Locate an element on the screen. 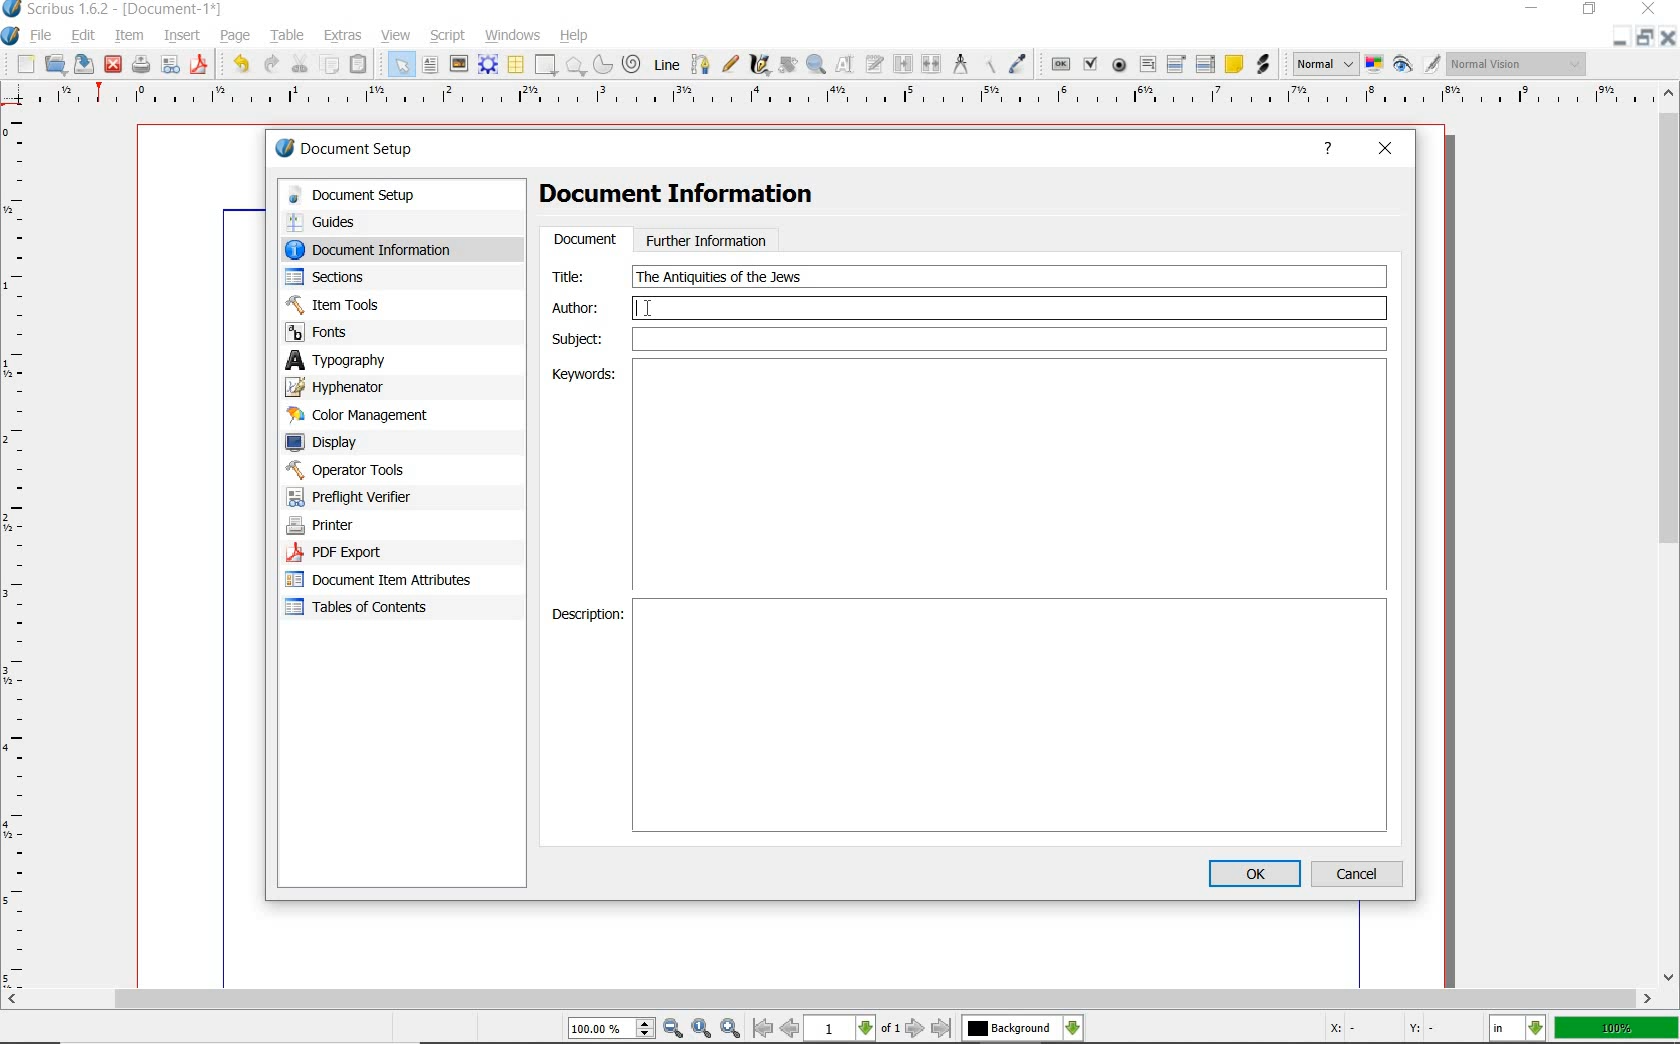 The width and height of the screenshot is (1680, 1044). document setup is located at coordinates (385, 195).